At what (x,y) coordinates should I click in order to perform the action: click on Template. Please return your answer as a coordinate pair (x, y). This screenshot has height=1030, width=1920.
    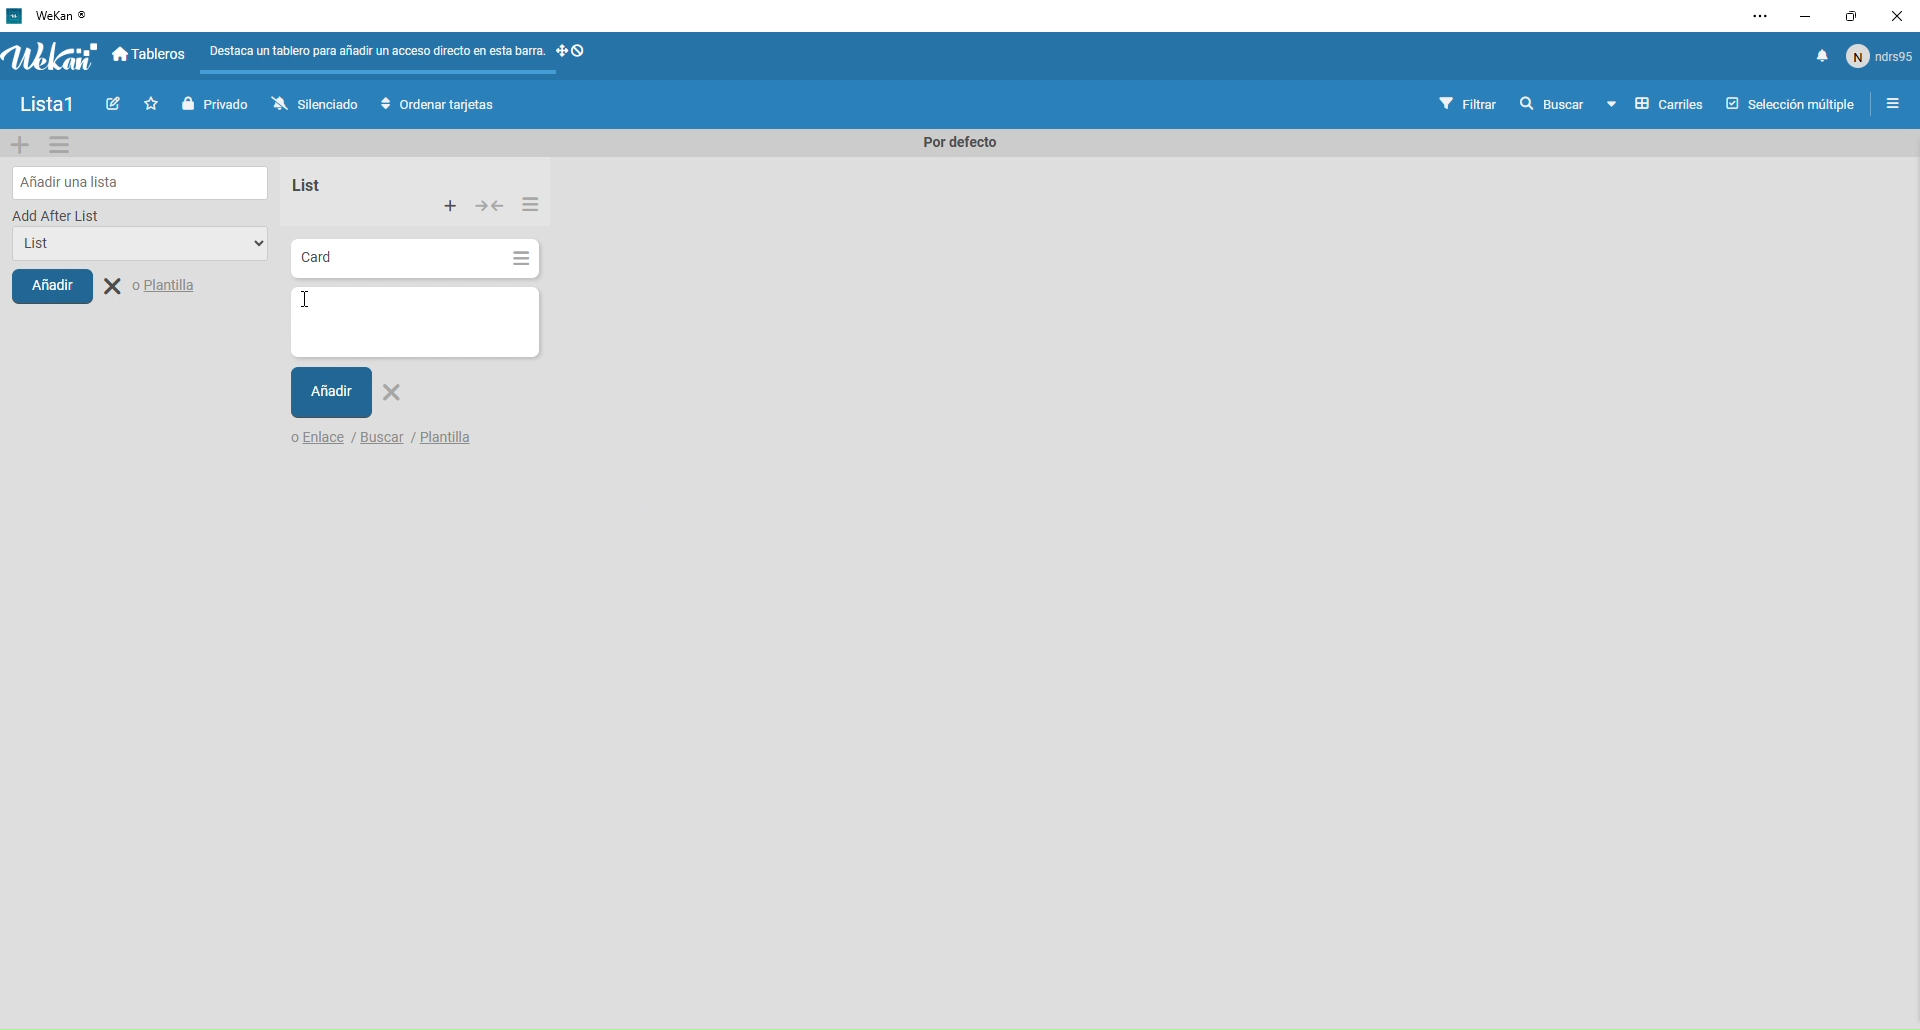
    Looking at the image, I should click on (446, 439).